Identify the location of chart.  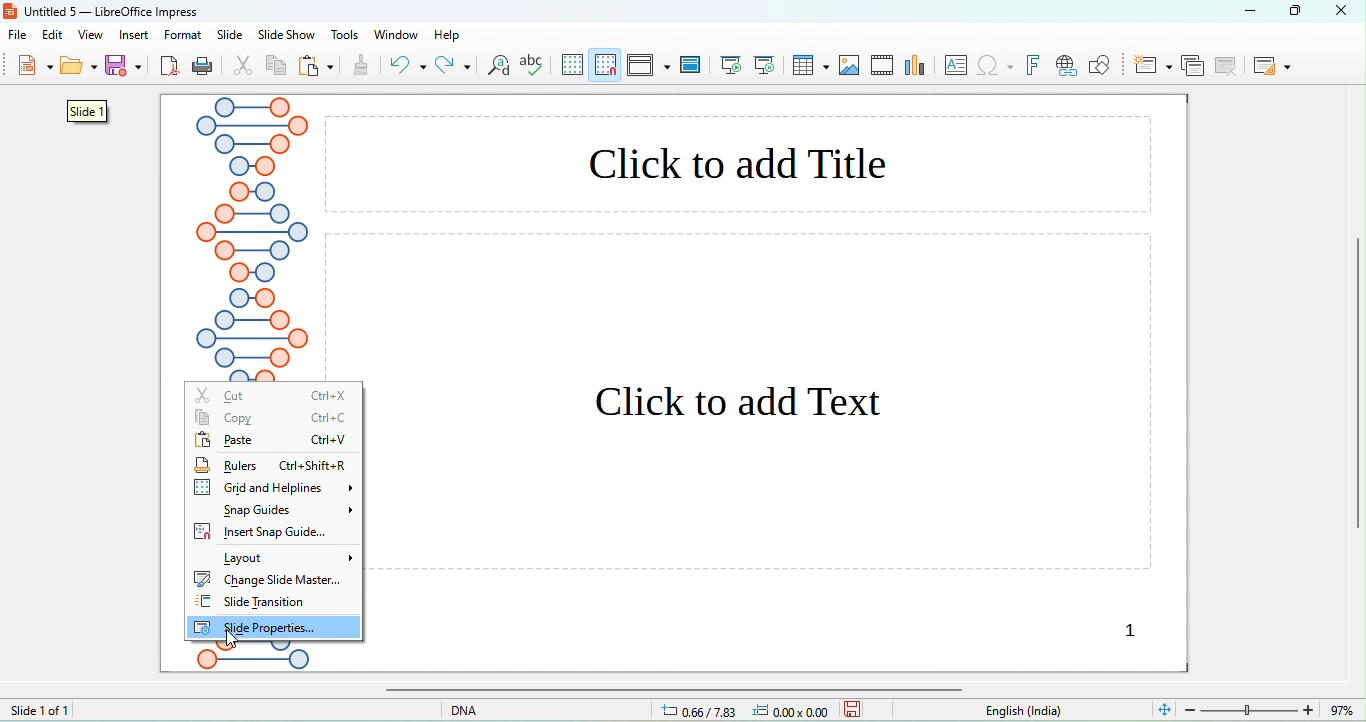
(918, 66).